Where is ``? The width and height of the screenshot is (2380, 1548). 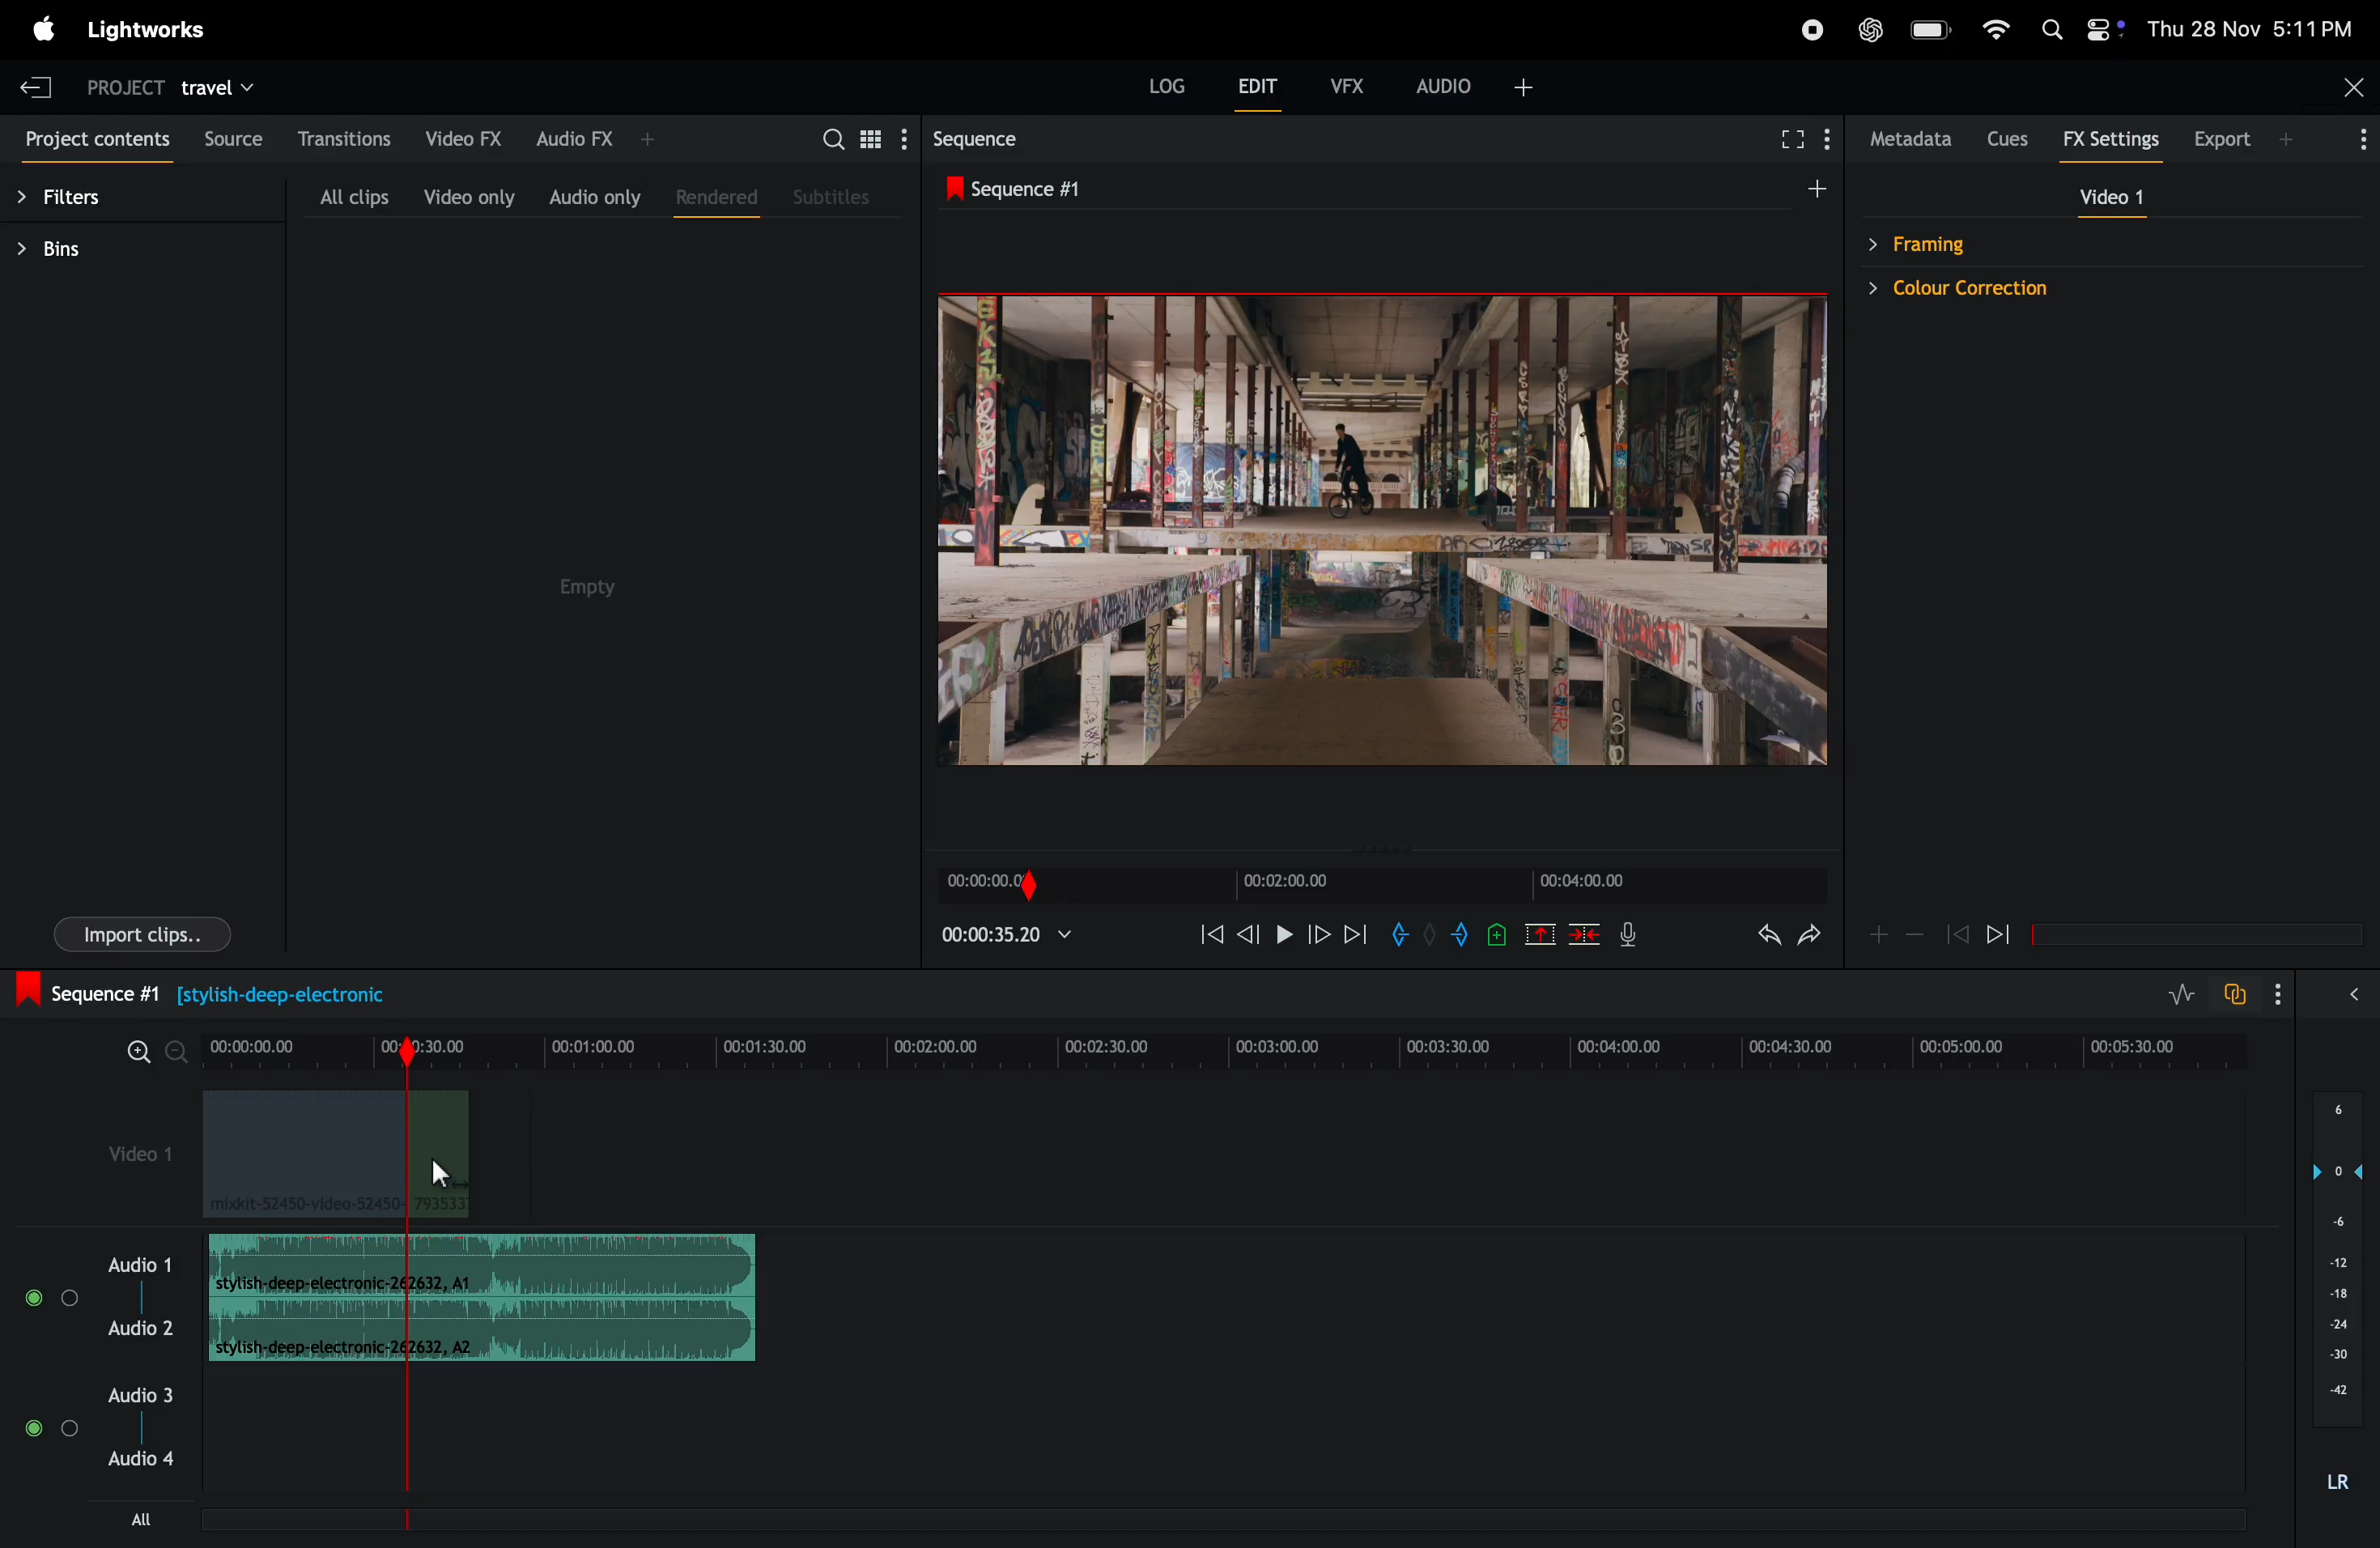  is located at coordinates (32, 1295).